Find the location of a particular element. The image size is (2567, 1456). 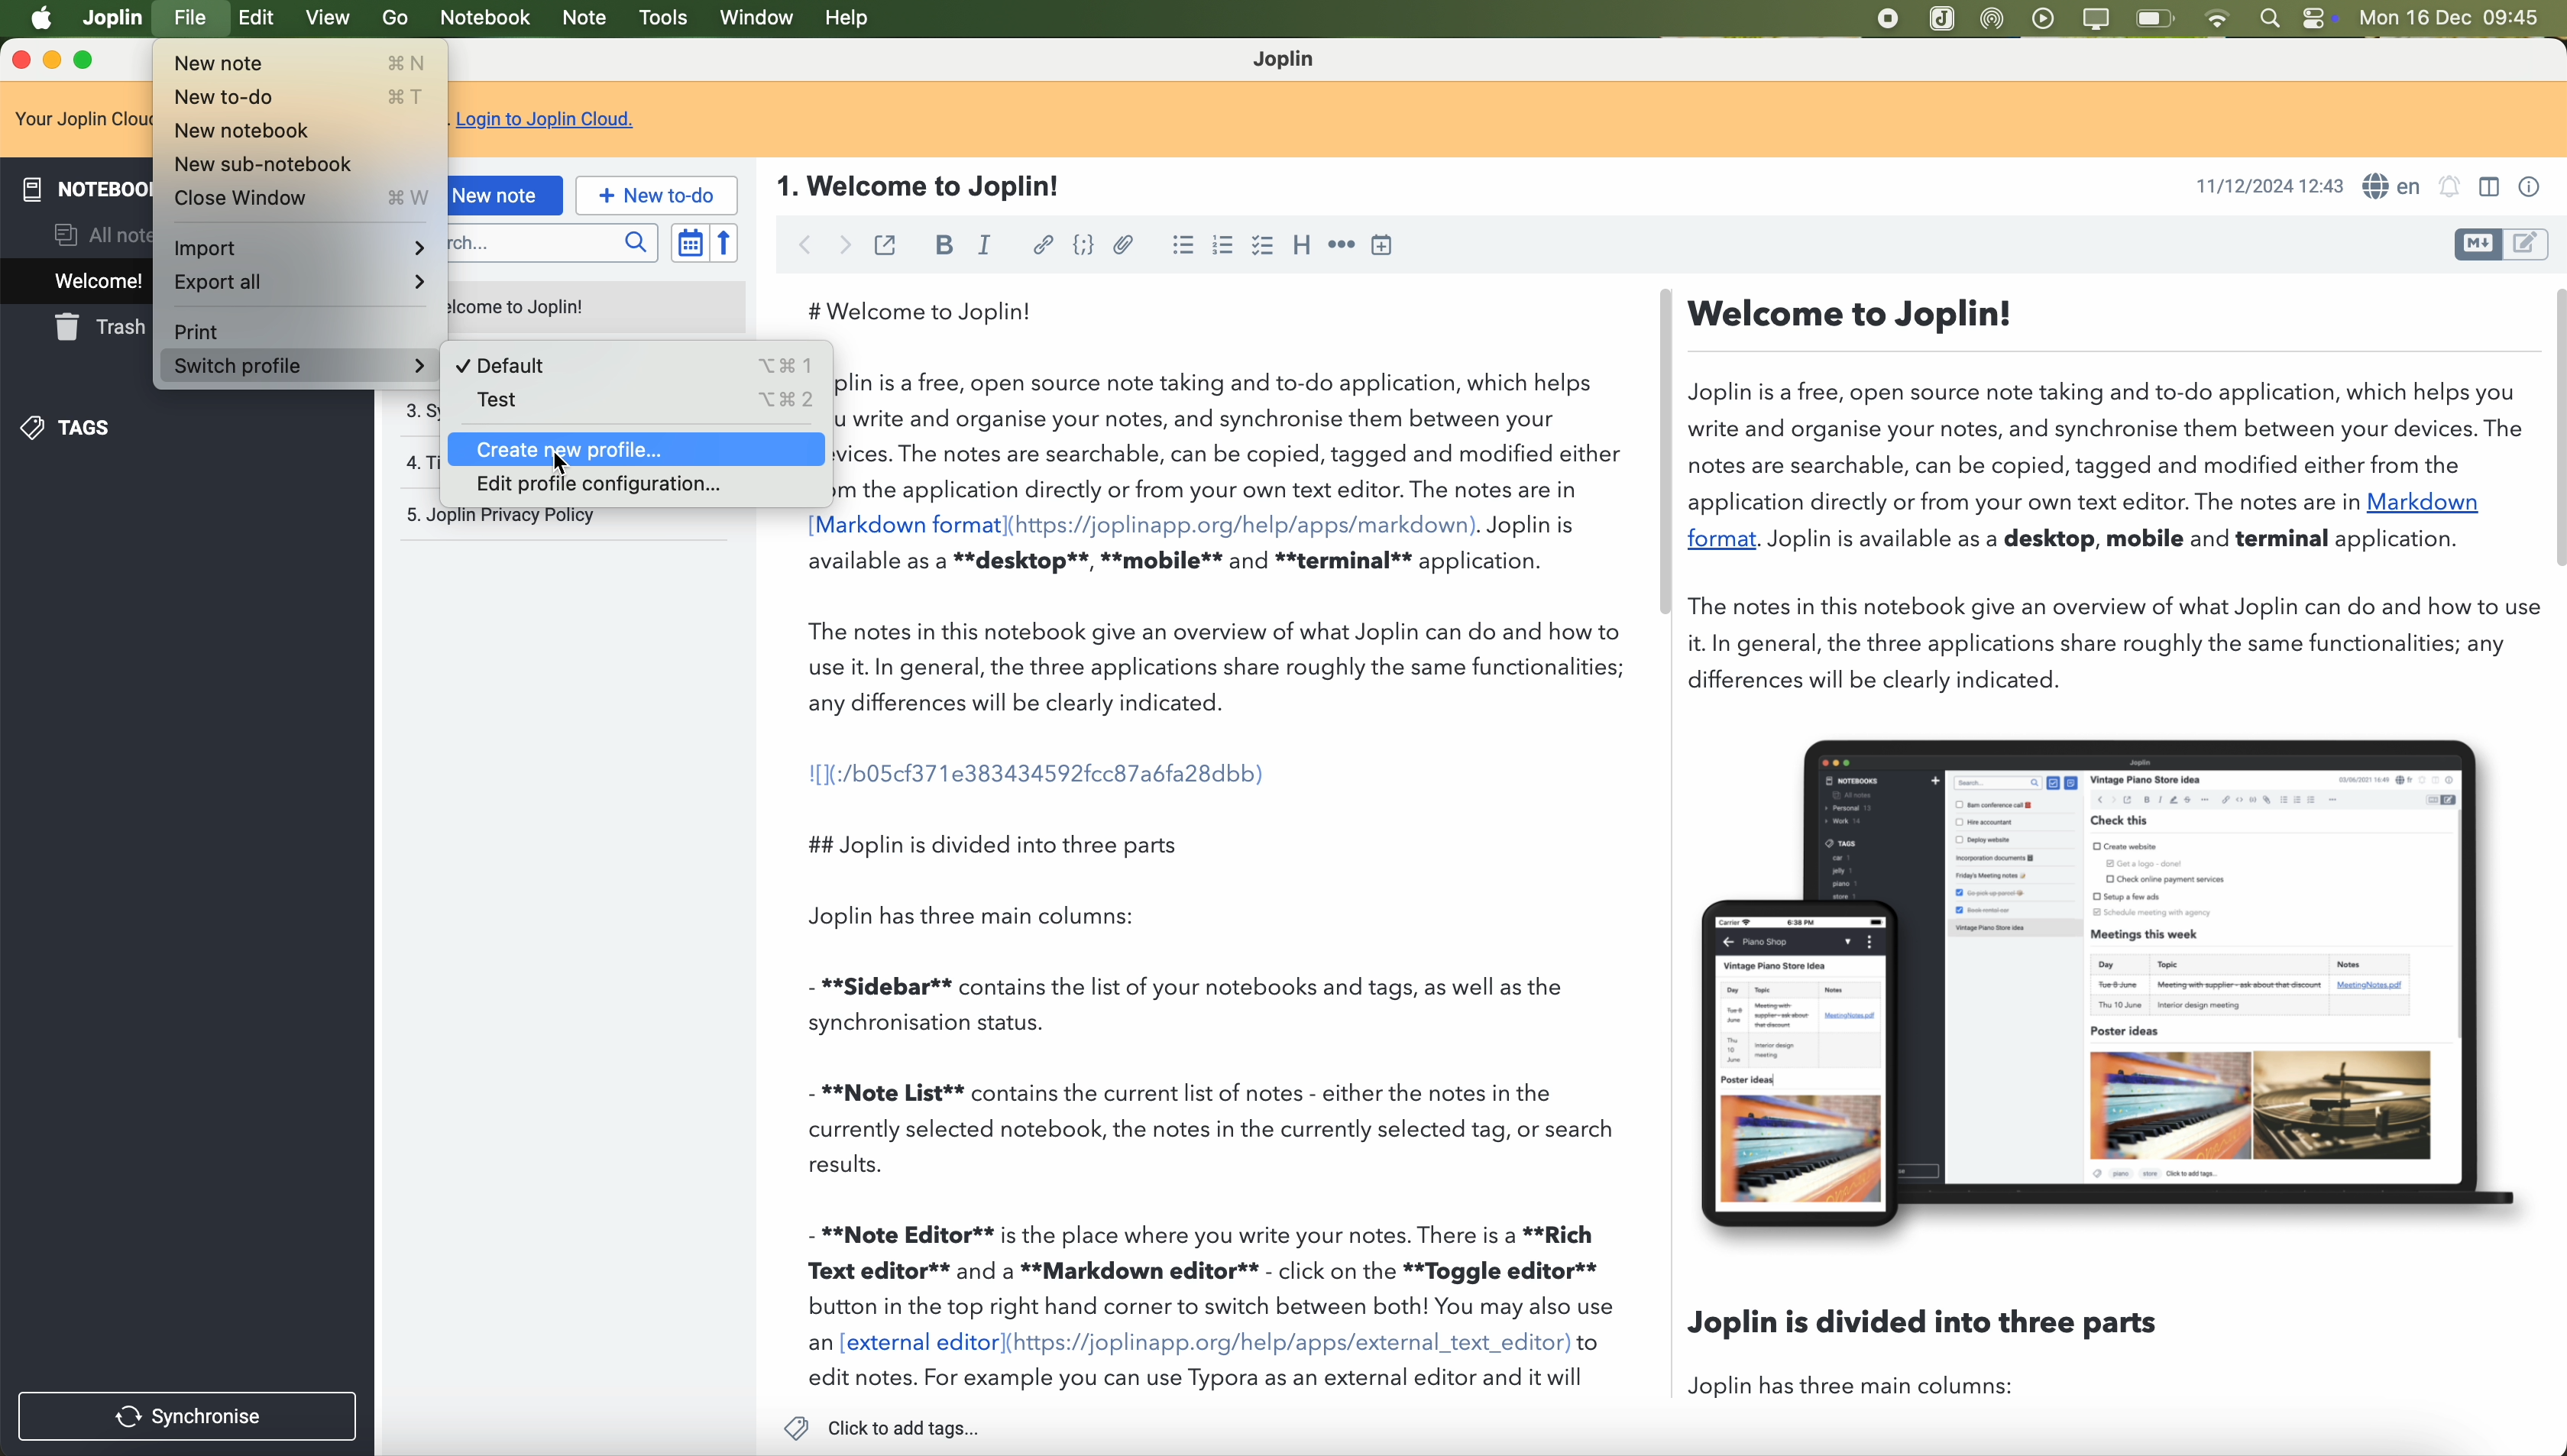

back is located at coordinates (800, 247).